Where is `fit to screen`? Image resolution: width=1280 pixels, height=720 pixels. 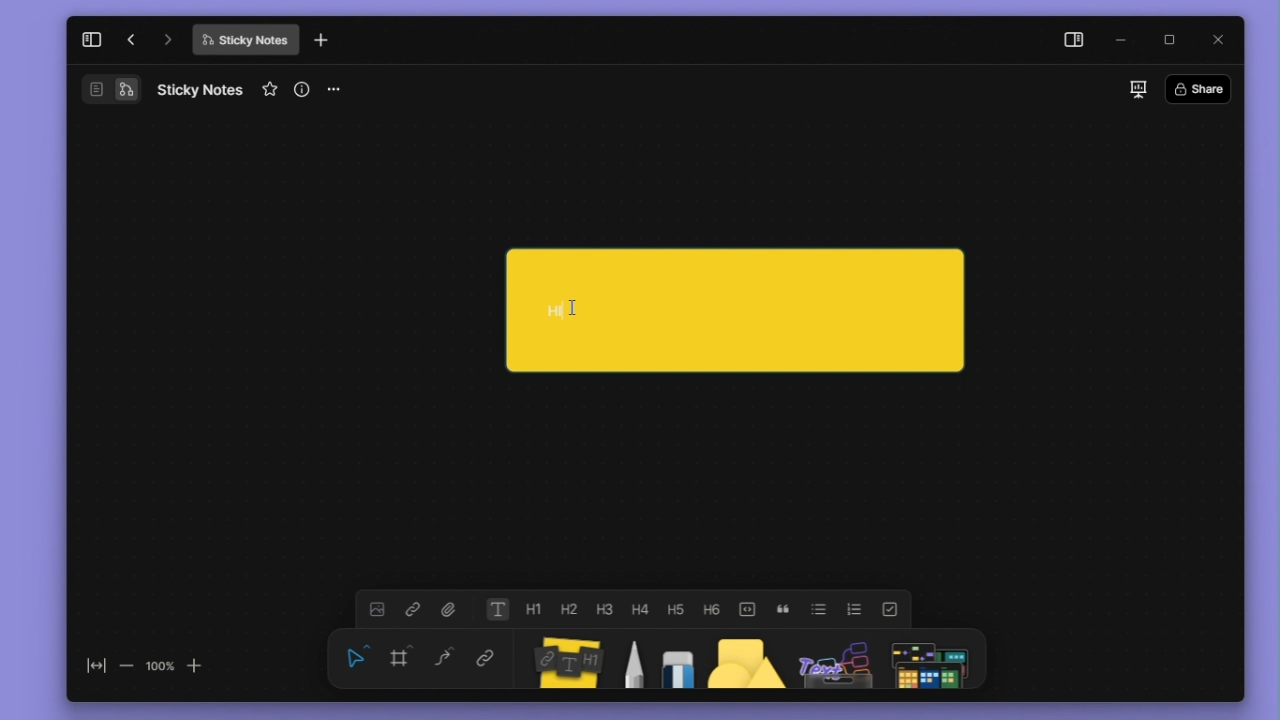
fit to screen is located at coordinates (89, 661).